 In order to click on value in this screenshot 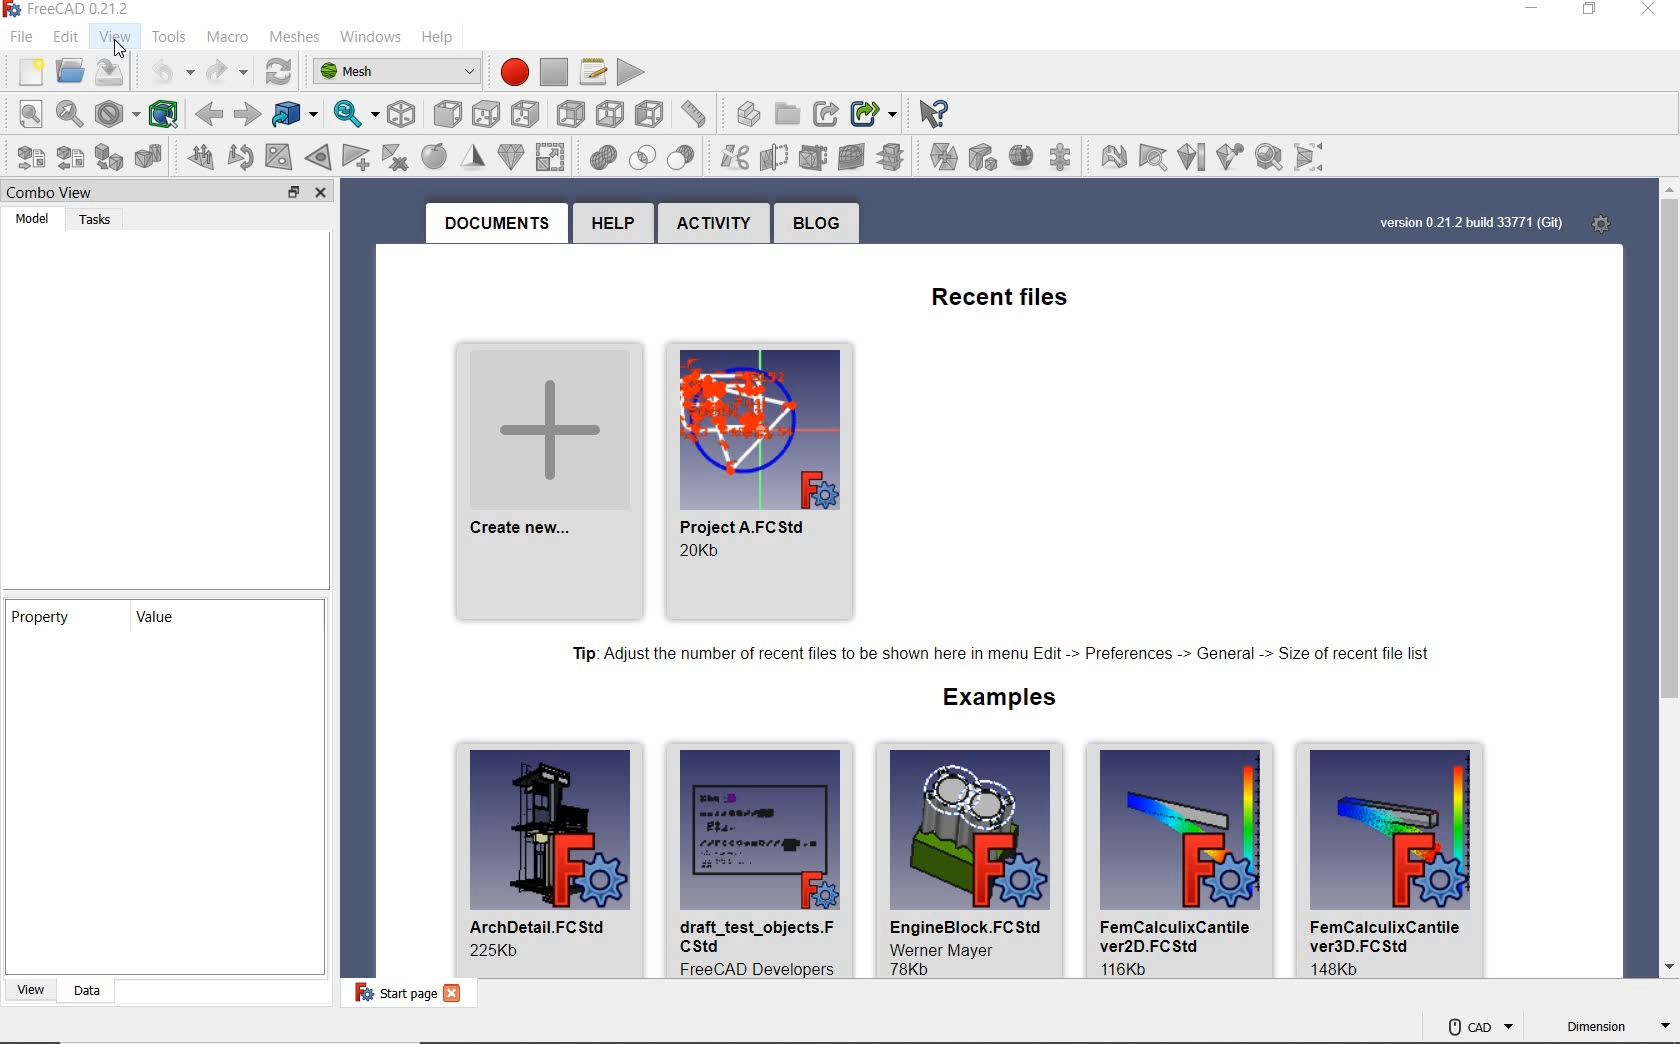, I will do `click(149, 620)`.